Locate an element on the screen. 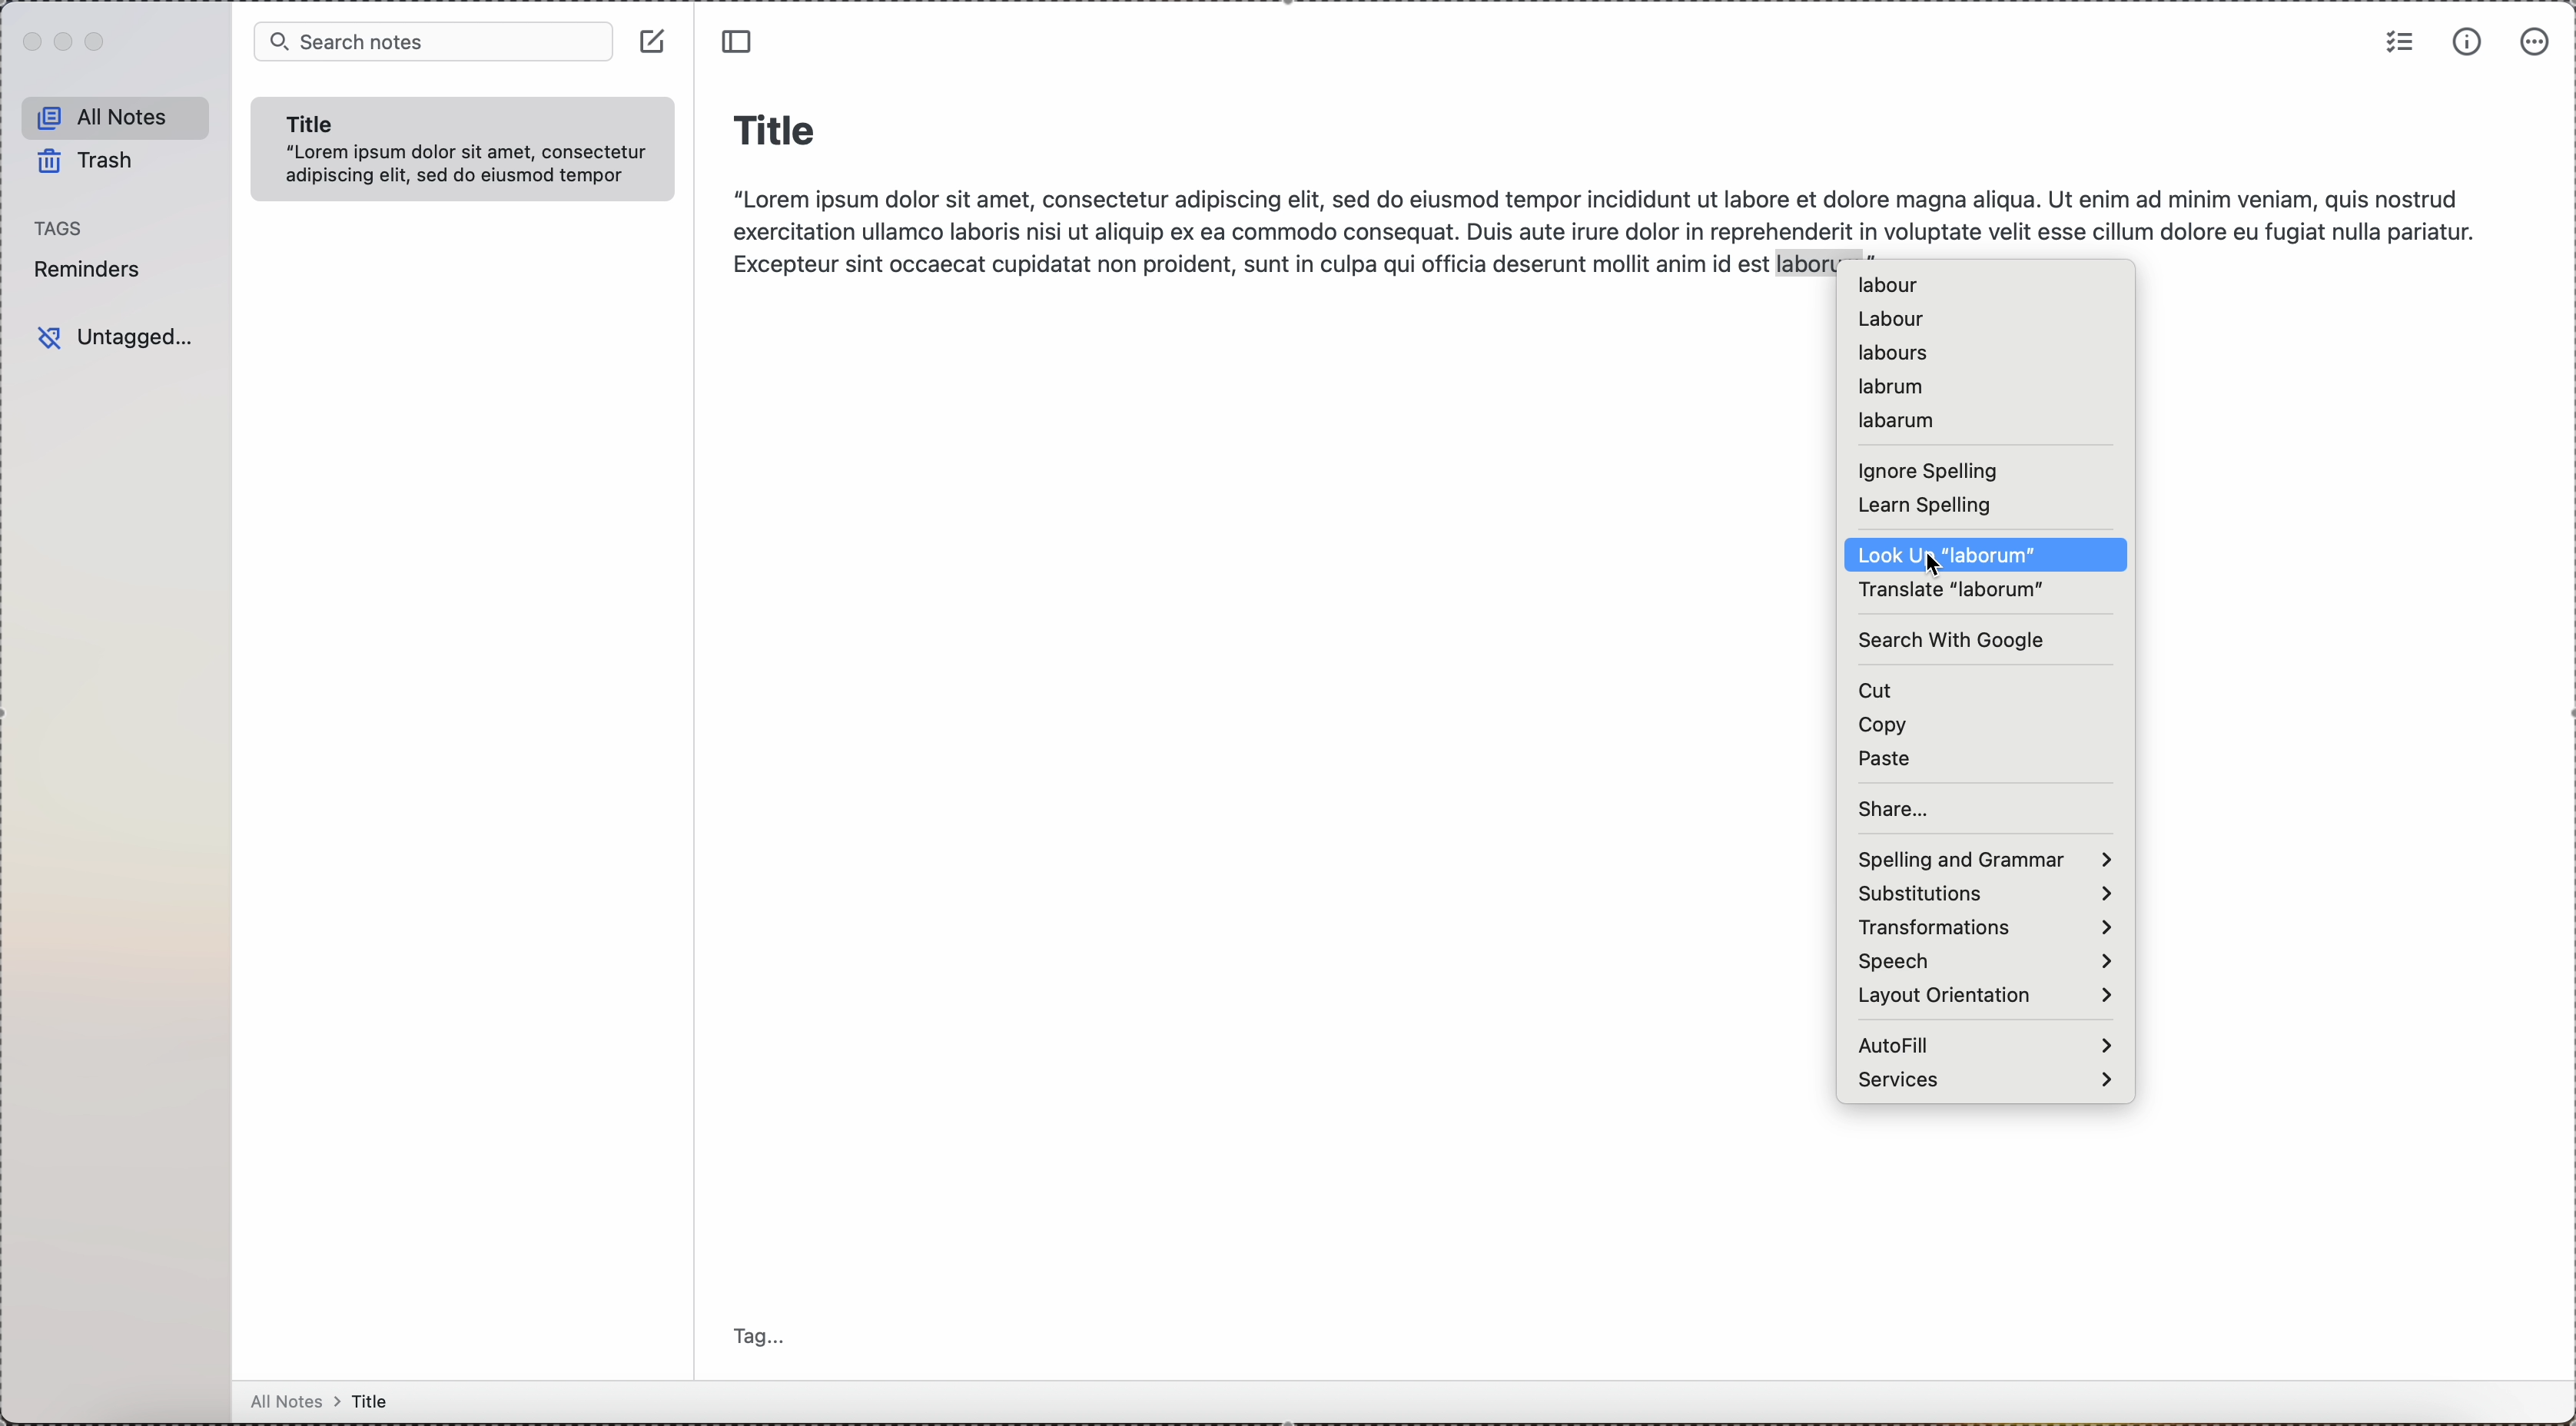 This screenshot has height=1426, width=2576. body text is located at coordinates (1597, 224).